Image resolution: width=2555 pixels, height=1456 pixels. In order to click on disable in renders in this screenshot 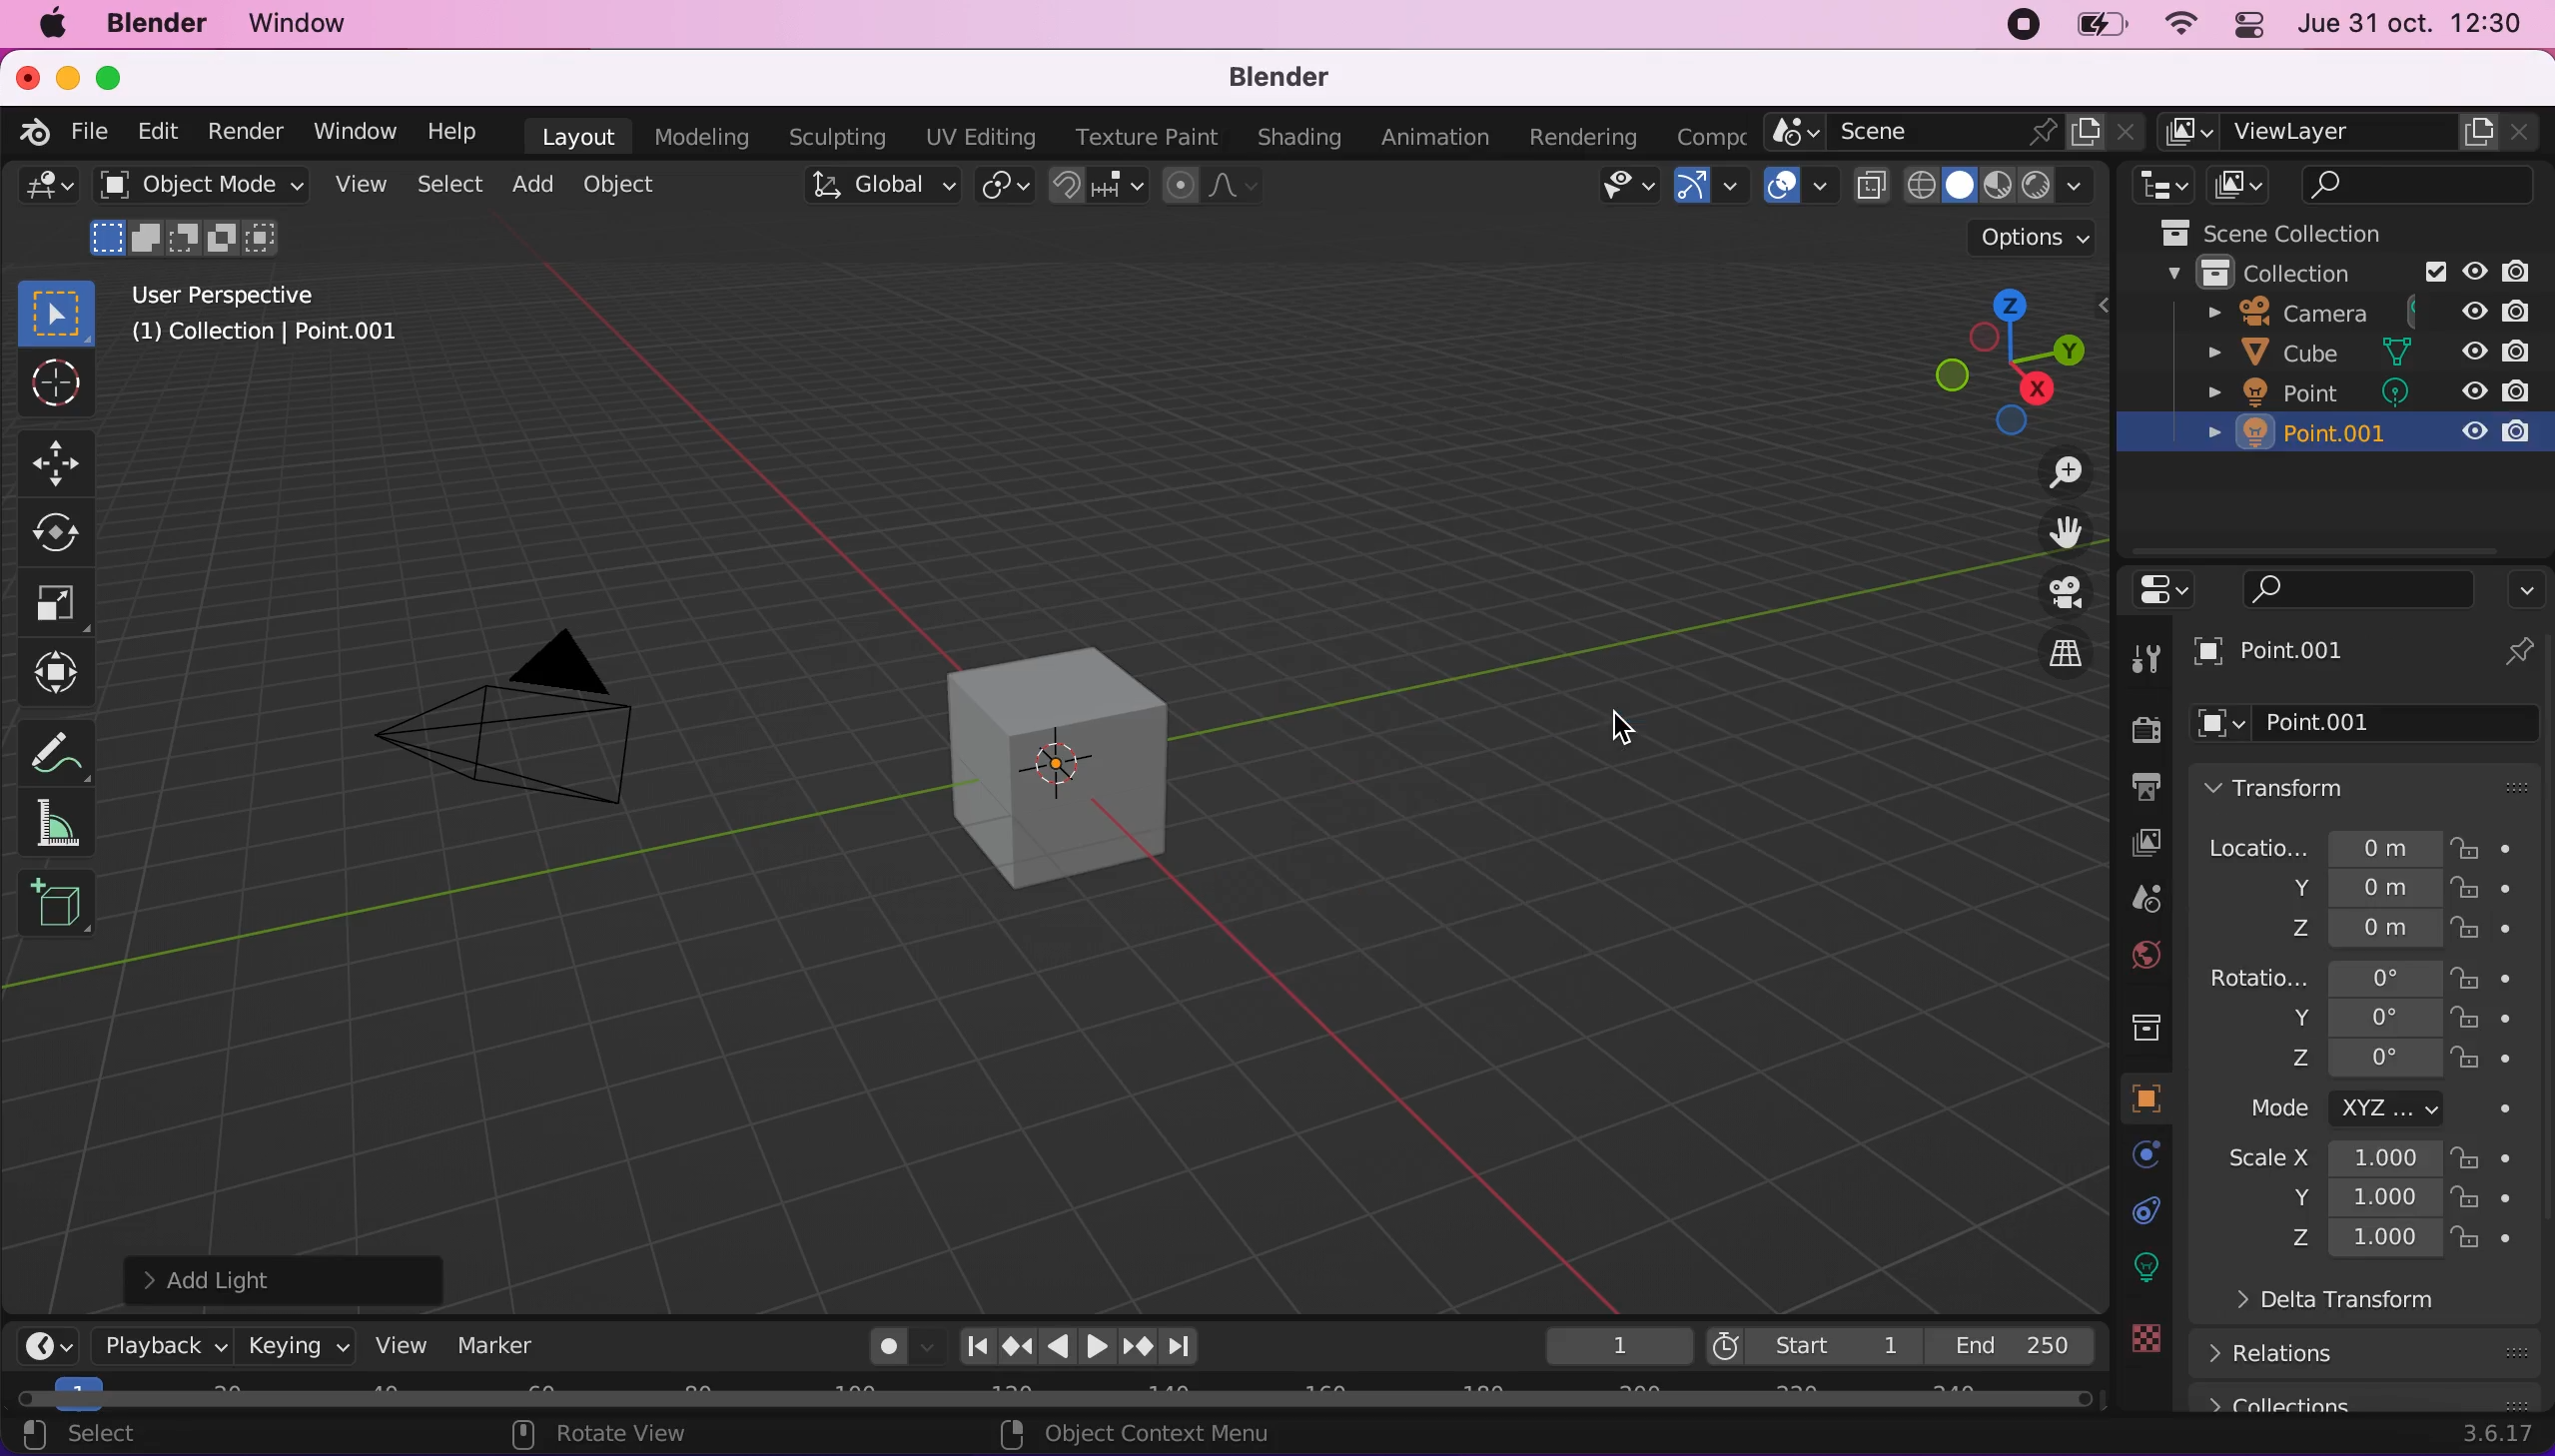, I will do `click(2519, 314)`.